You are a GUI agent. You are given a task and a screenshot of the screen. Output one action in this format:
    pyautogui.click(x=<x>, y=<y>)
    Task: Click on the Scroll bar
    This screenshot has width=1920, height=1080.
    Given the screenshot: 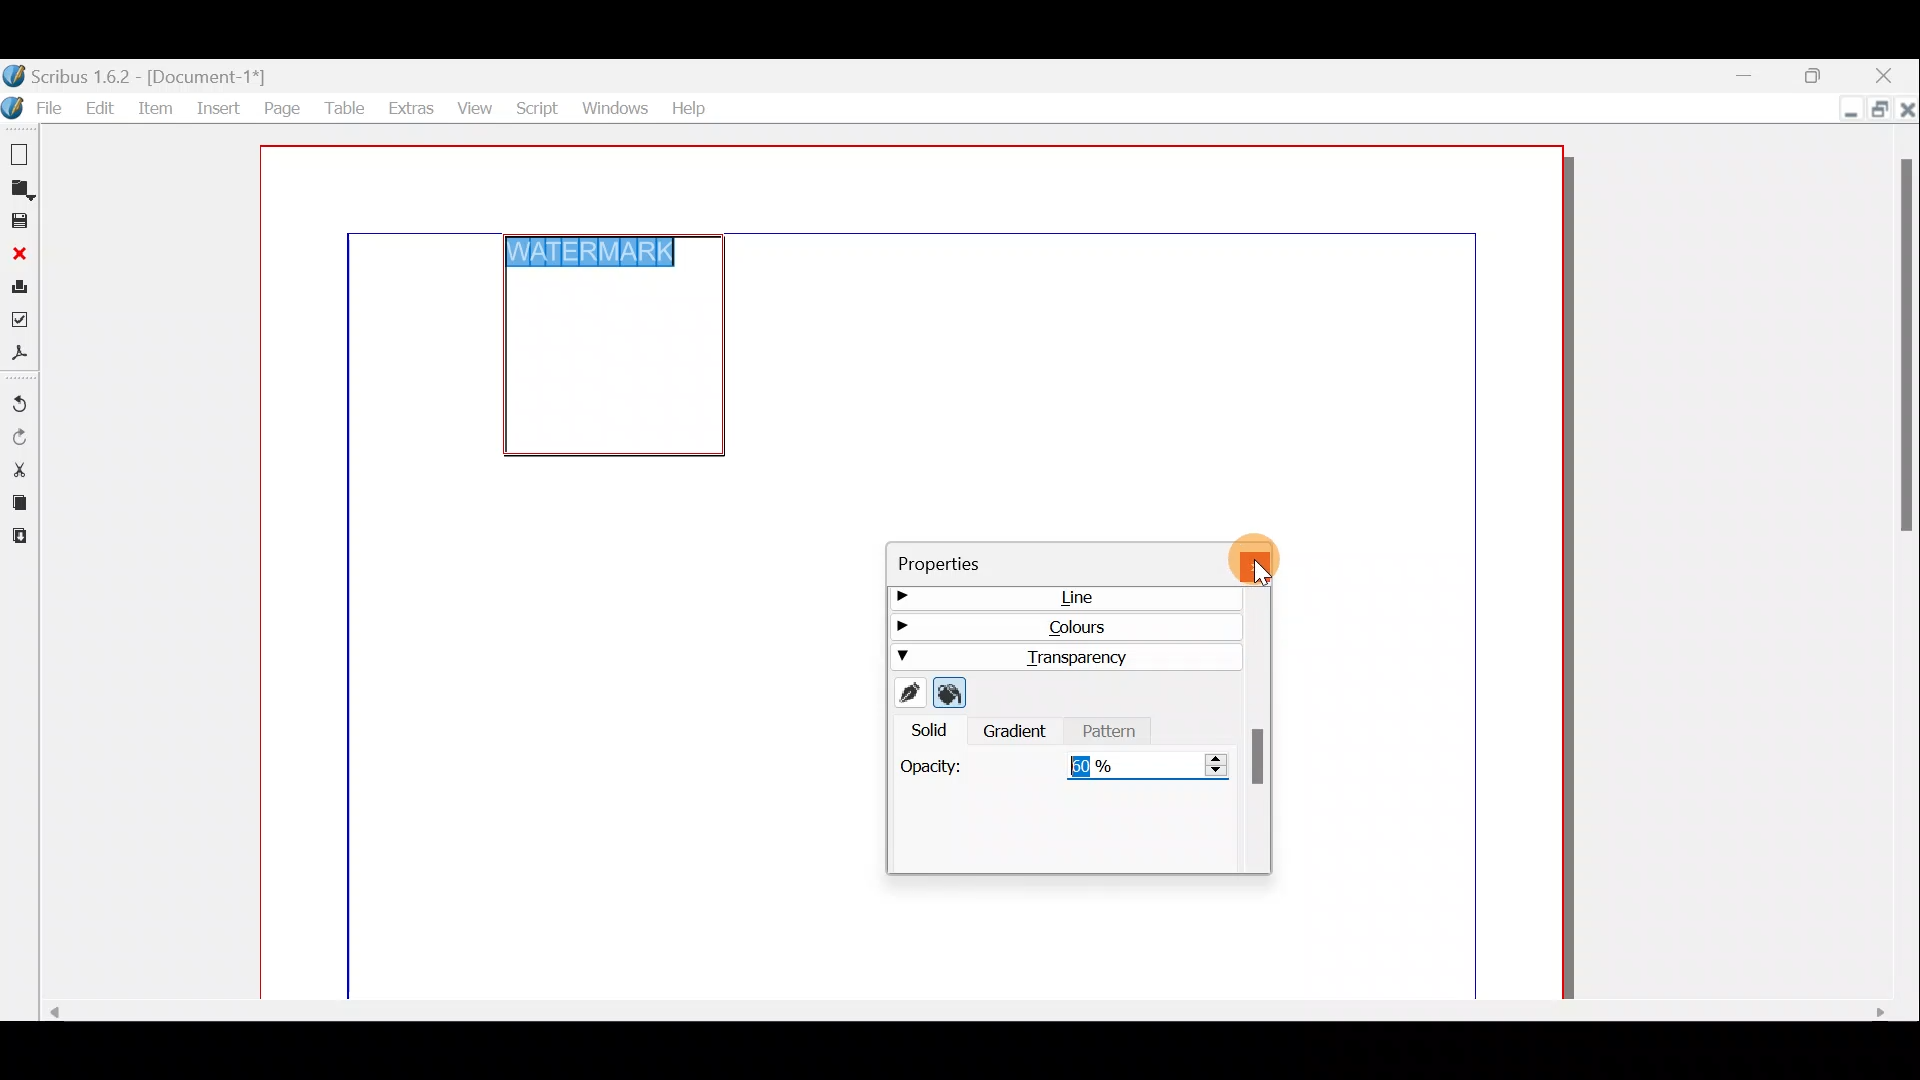 What is the action you would take?
    pyautogui.click(x=1261, y=755)
    